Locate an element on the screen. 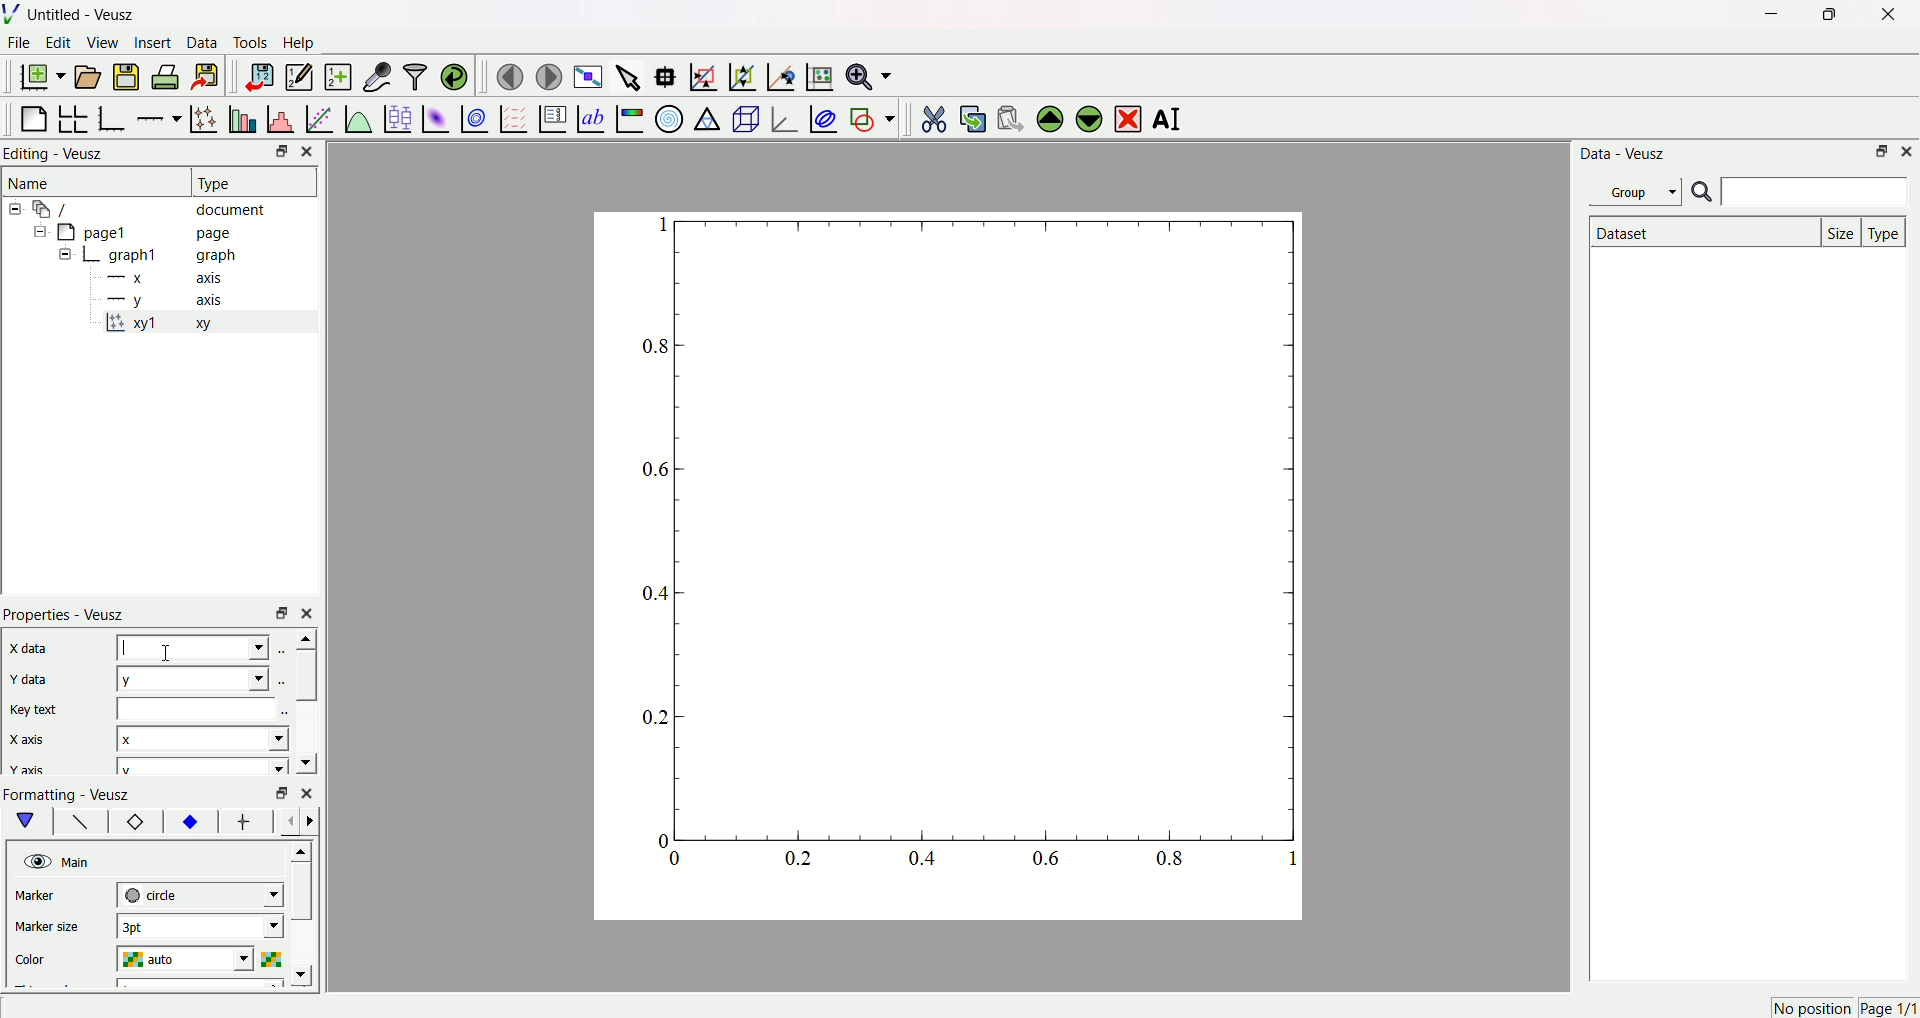  Close is located at coordinates (1881, 17).